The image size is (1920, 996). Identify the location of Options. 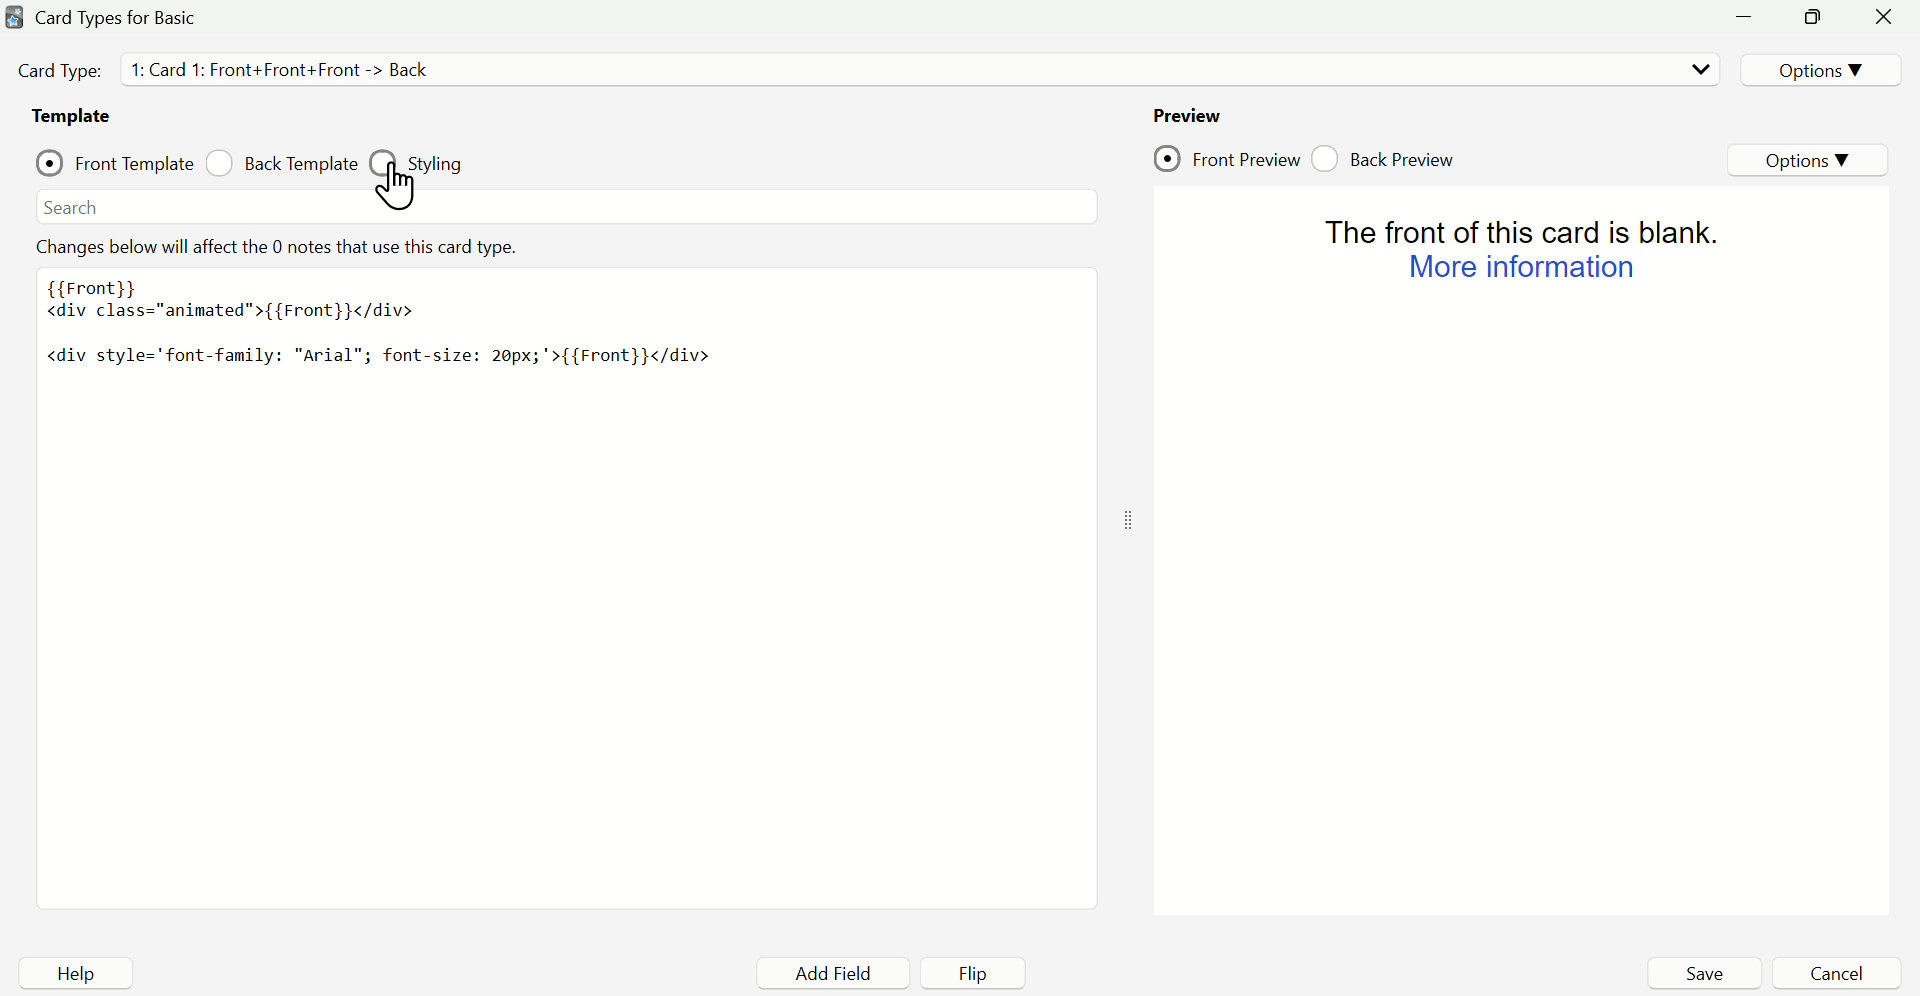
(1811, 159).